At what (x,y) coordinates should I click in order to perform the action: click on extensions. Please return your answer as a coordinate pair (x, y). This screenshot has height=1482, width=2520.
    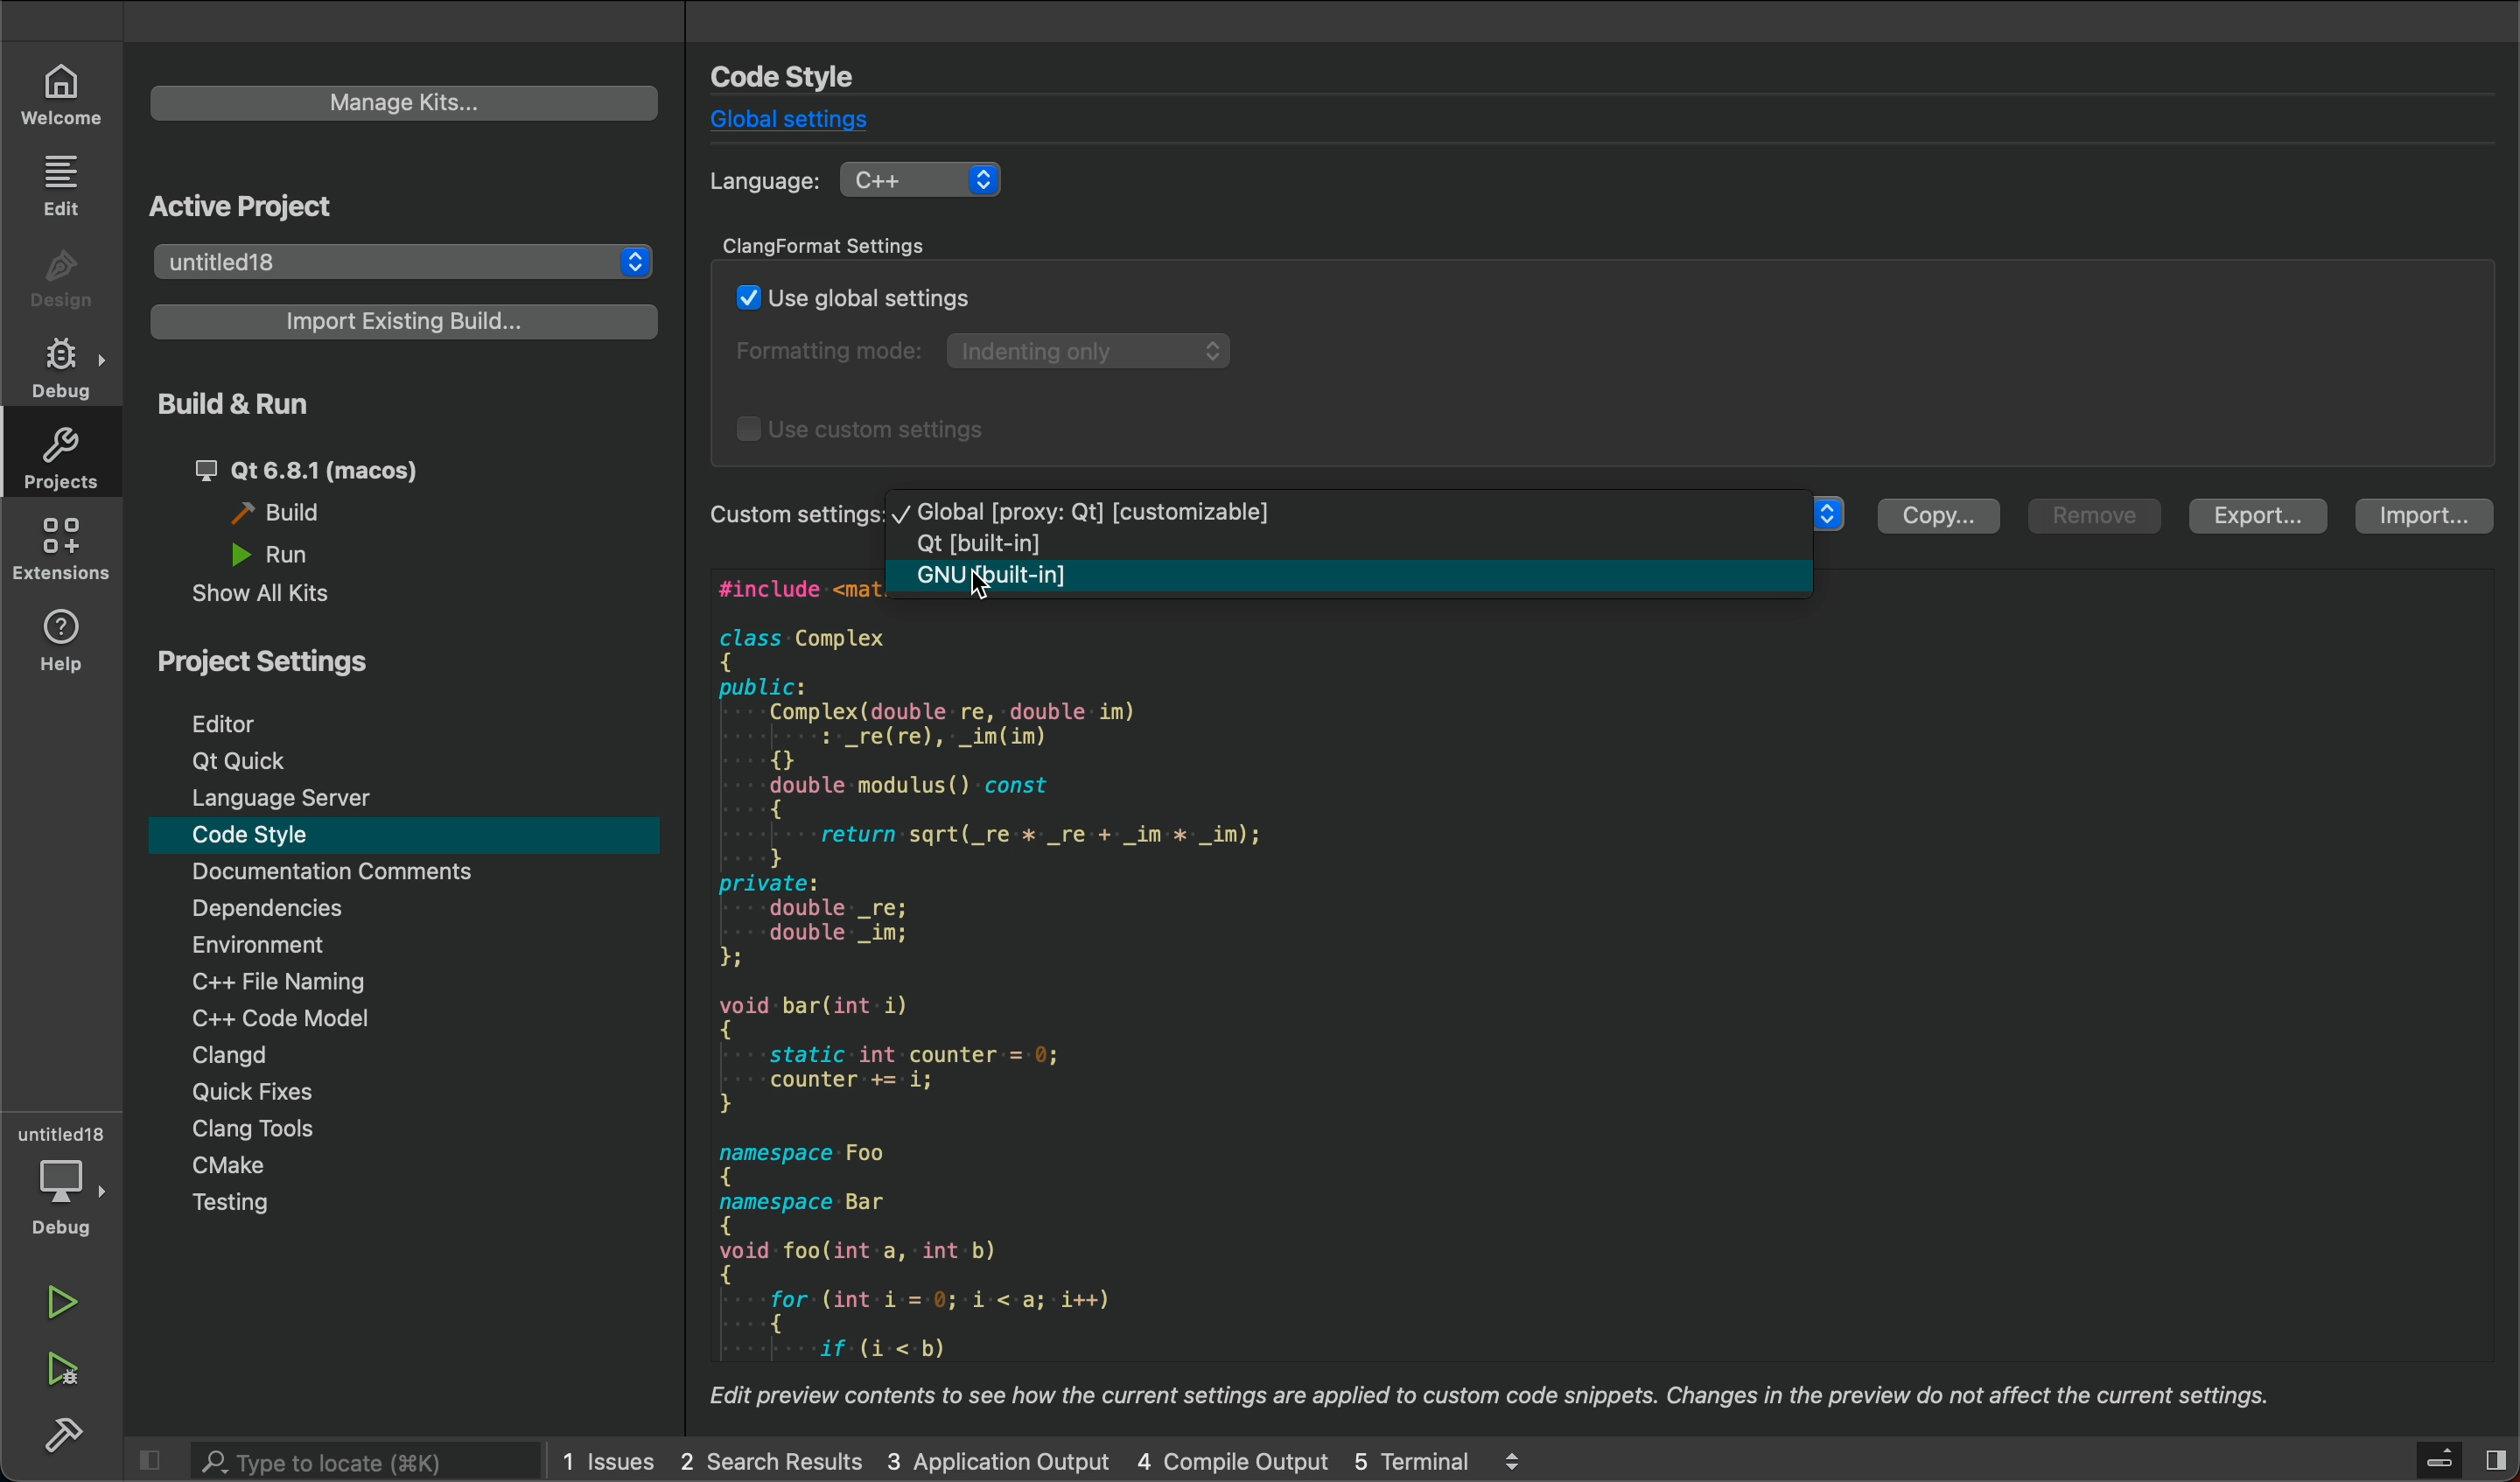
    Looking at the image, I should click on (60, 549).